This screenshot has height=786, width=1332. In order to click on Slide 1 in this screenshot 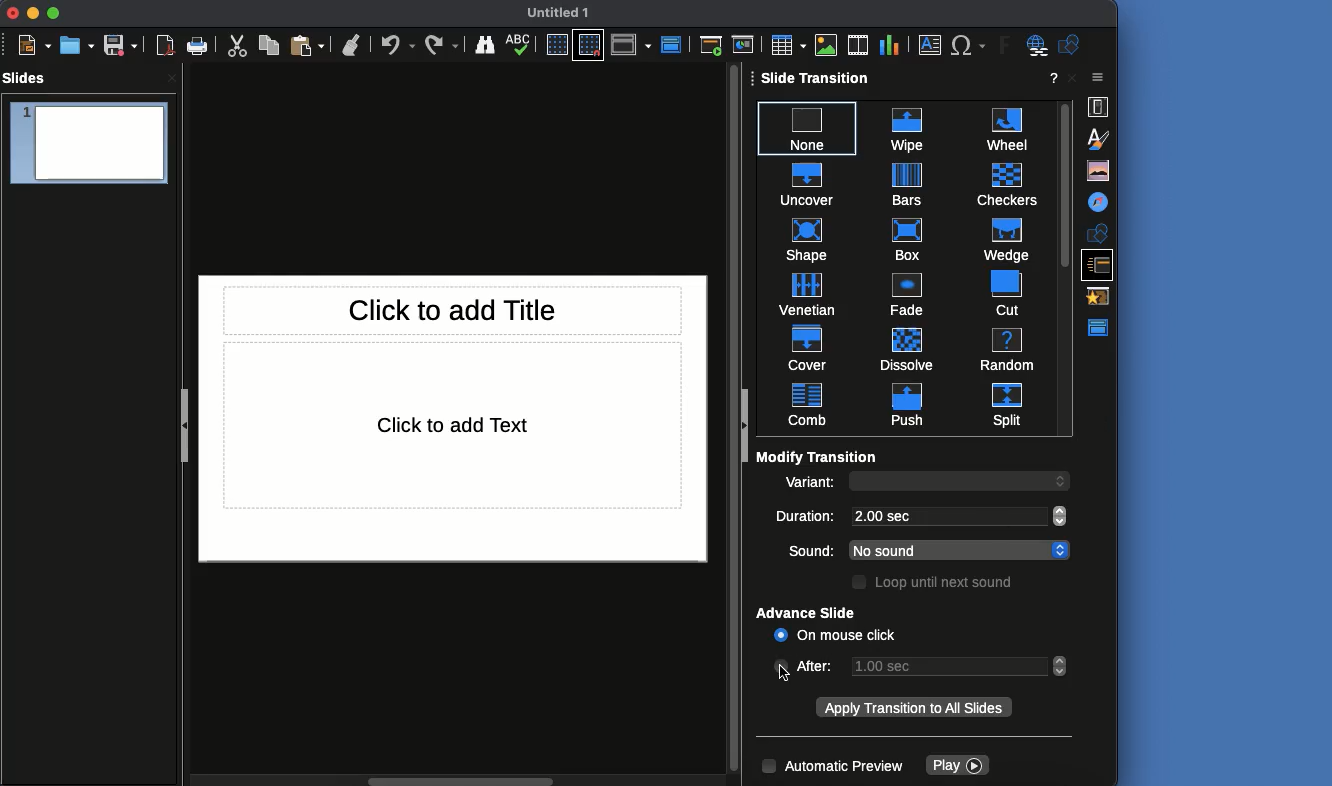, I will do `click(89, 146)`.